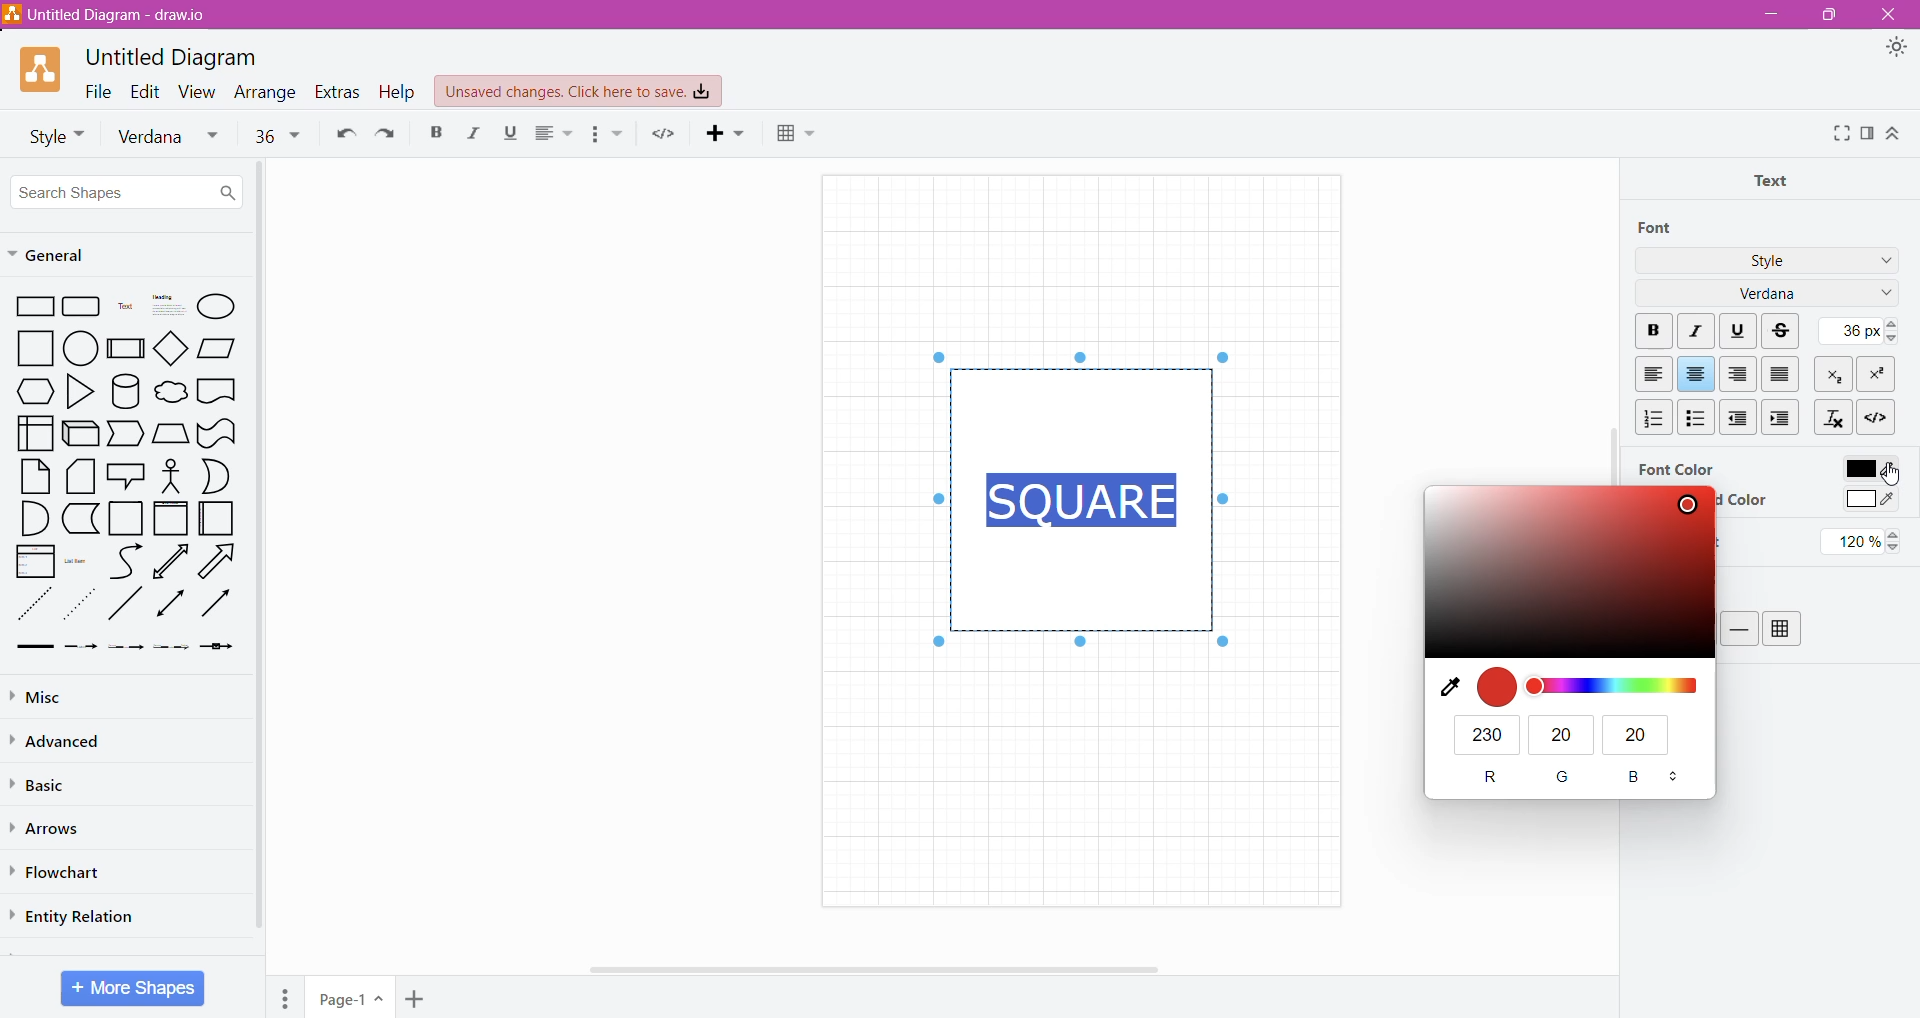 This screenshot has height=1018, width=1920. What do you see at coordinates (1488, 734) in the screenshot?
I see `230` at bounding box center [1488, 734].